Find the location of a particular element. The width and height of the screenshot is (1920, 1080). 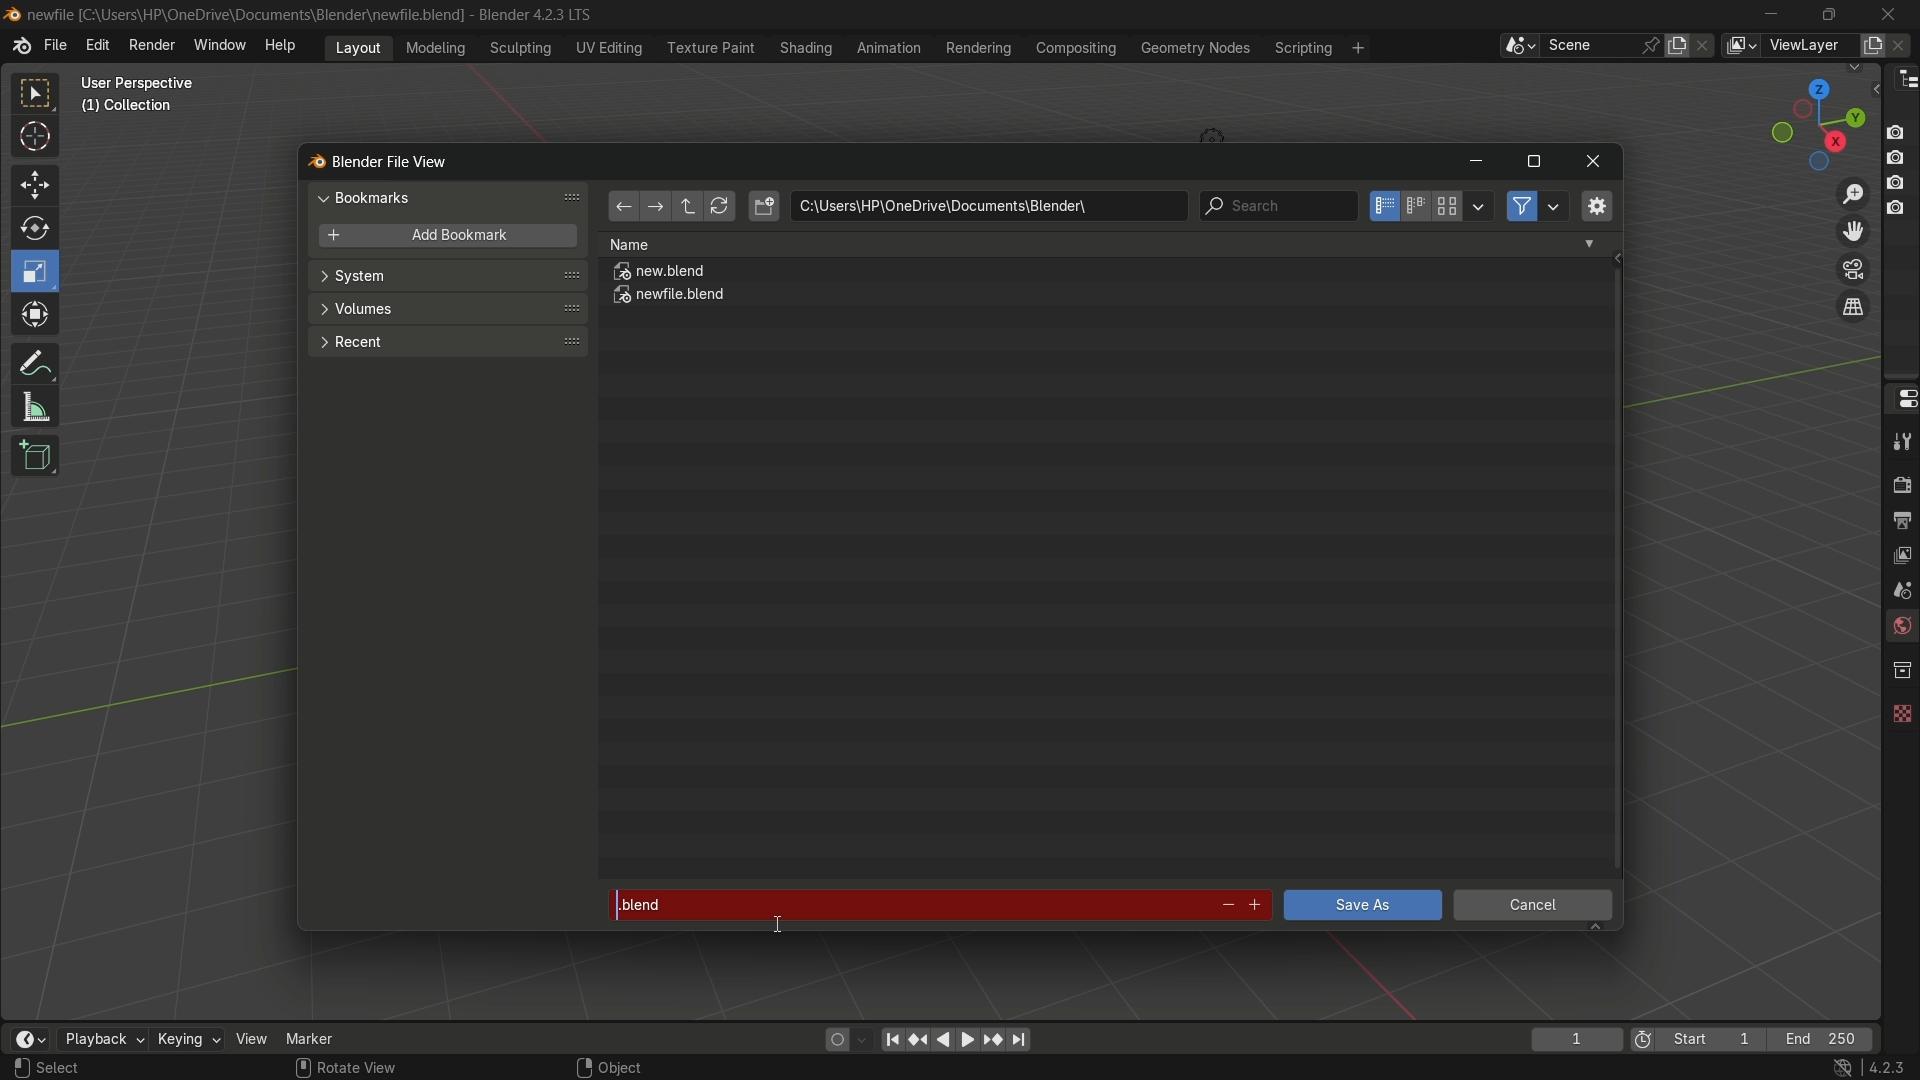

view layer is located at coordinates (1900, 553).